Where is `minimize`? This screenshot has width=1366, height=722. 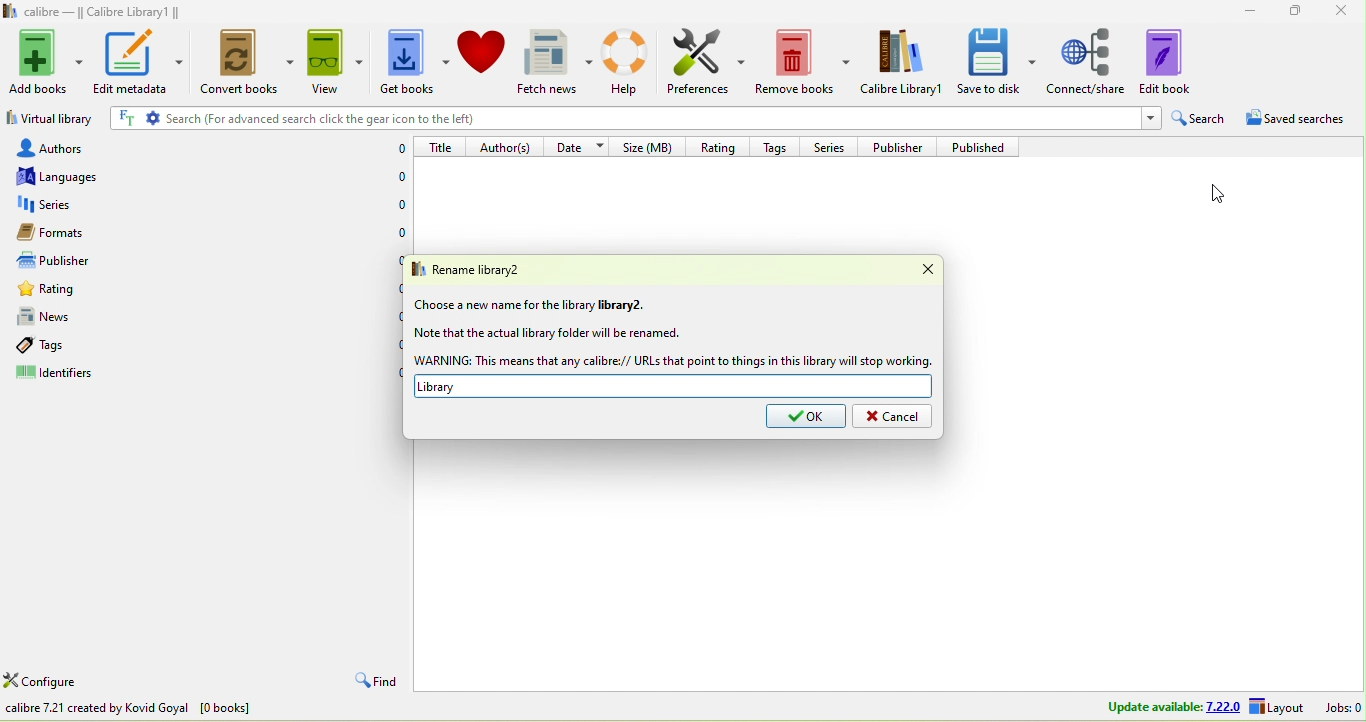 minimize is located at coordinates (1243, 9).